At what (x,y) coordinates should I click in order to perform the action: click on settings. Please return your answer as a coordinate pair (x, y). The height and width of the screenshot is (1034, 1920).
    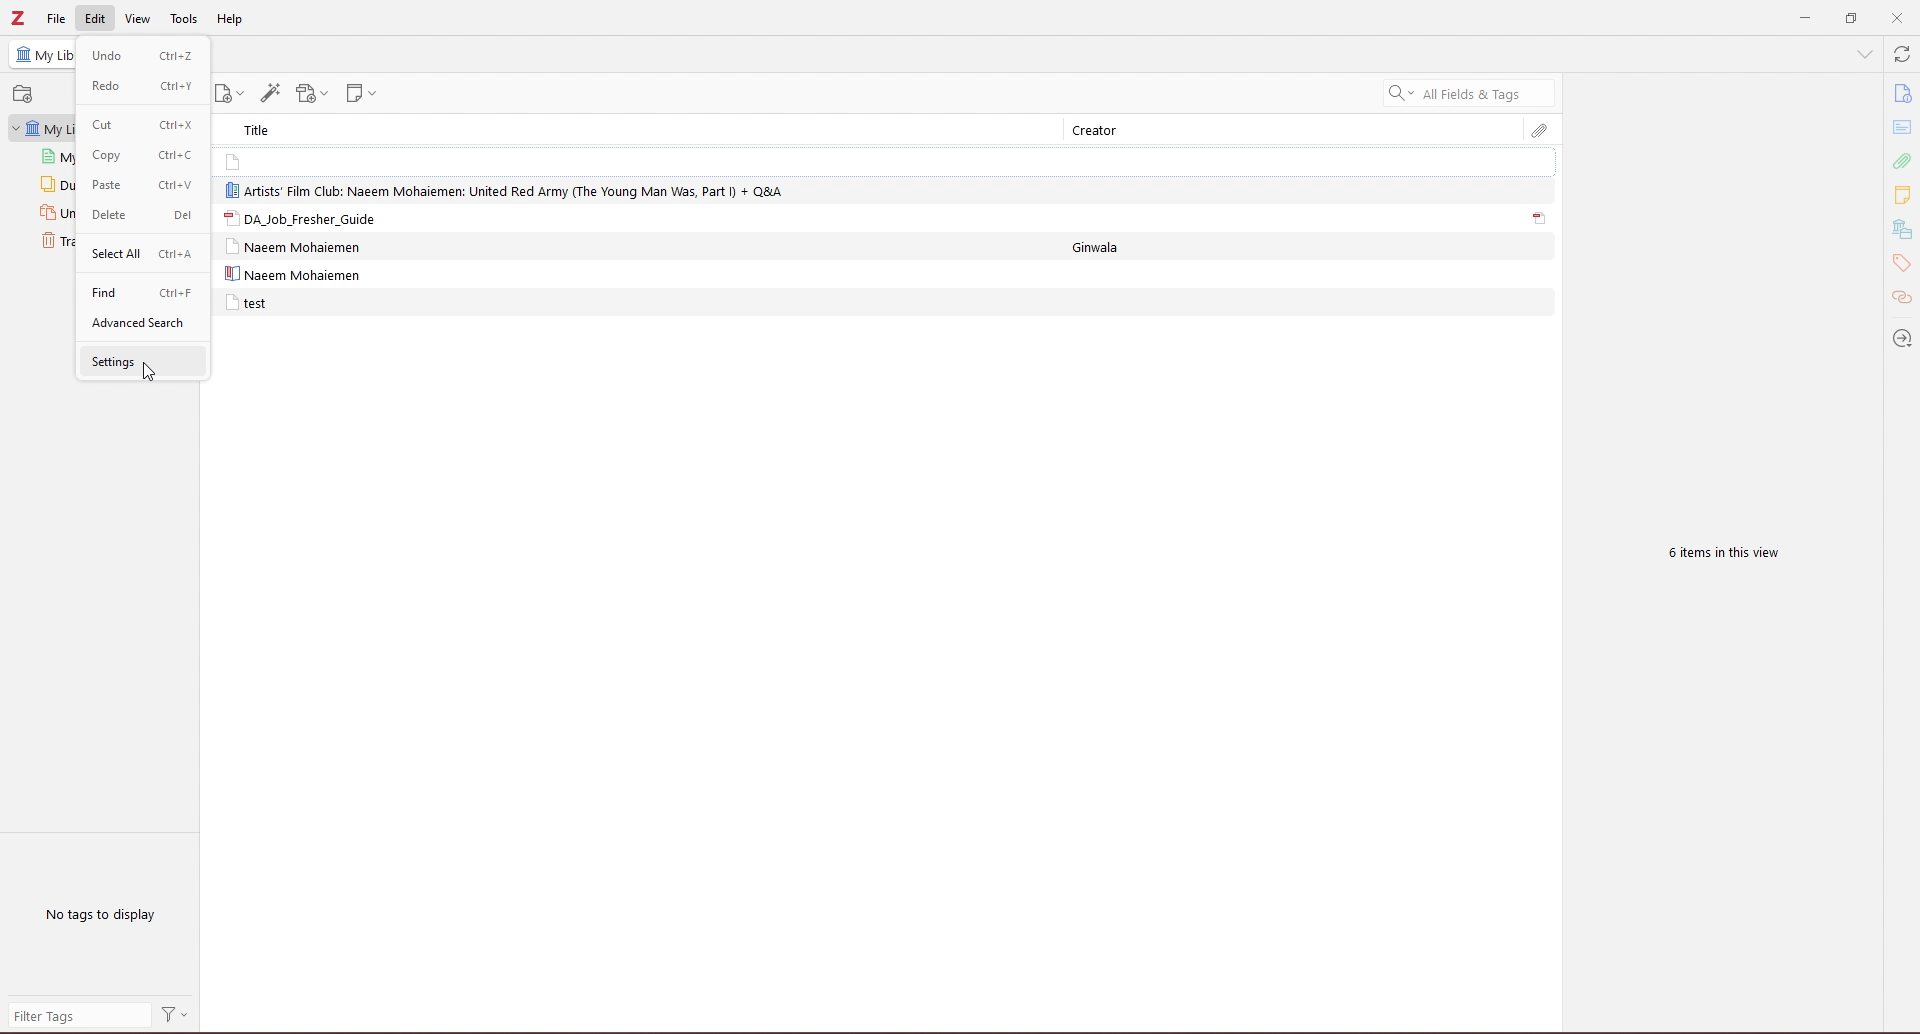
    Looking at the image, I should click on (141, 361).